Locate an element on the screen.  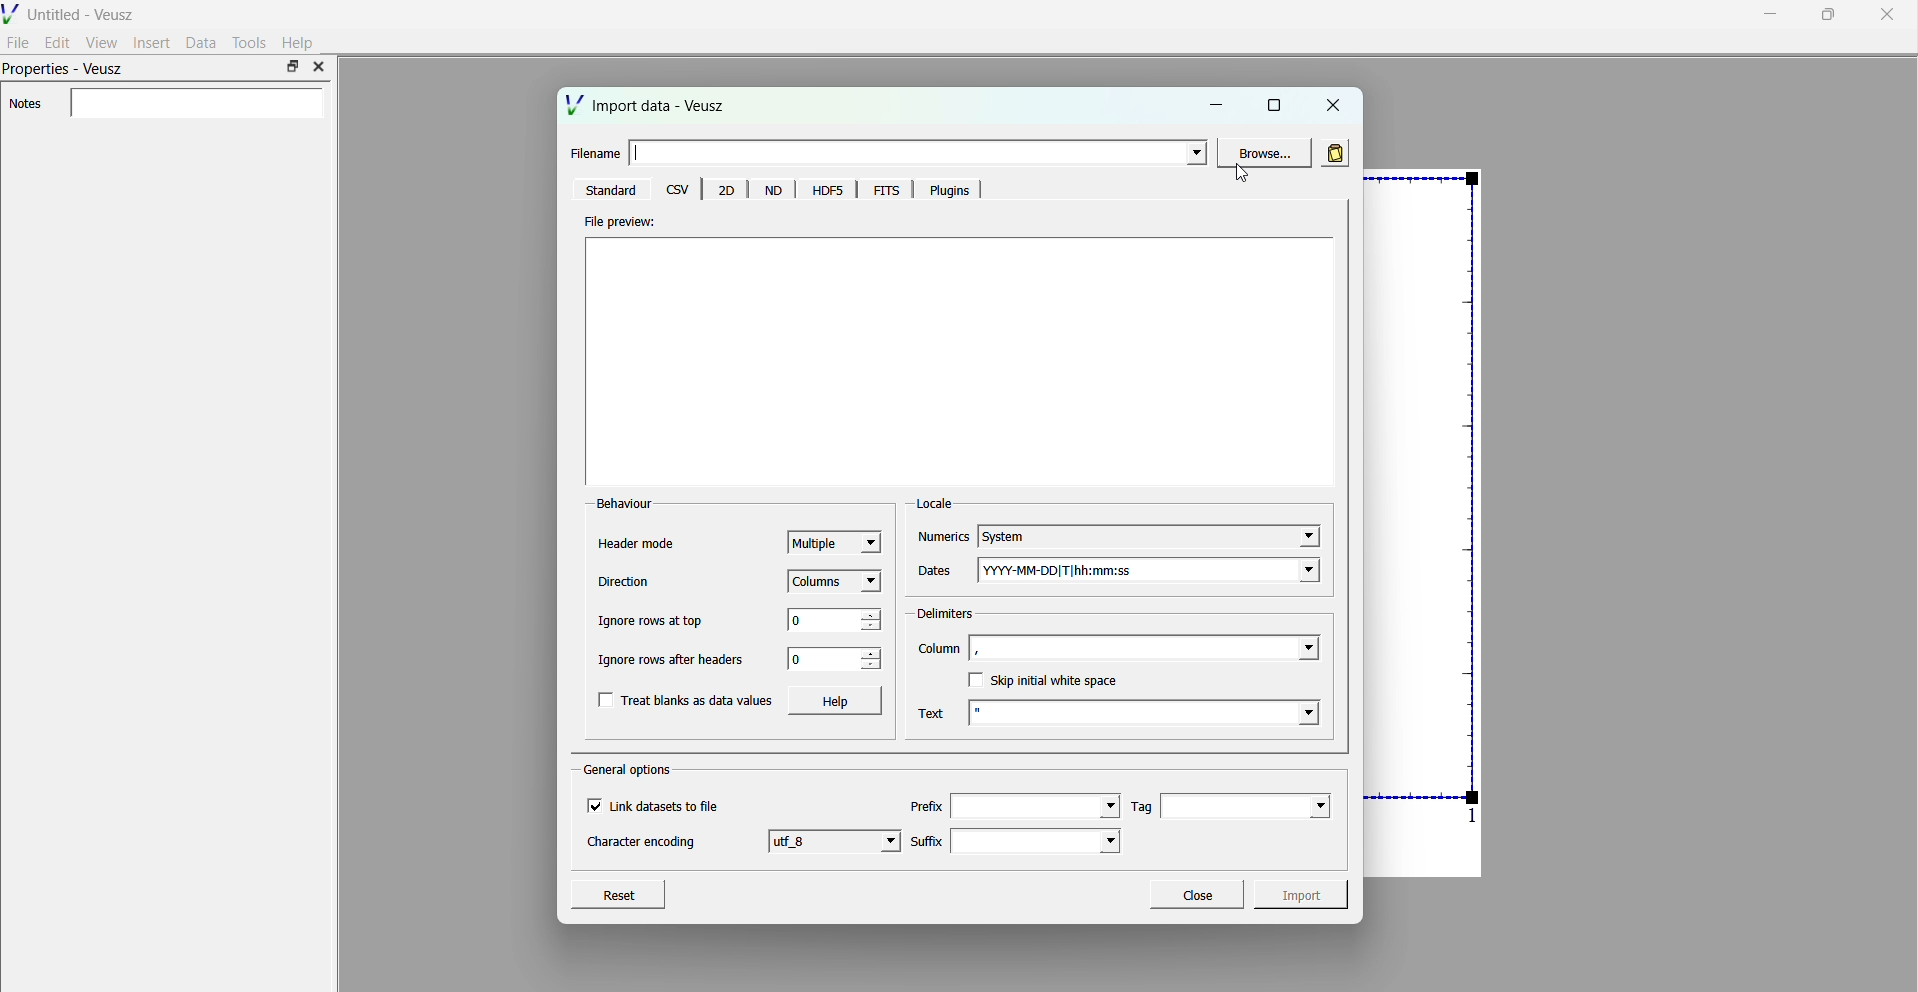
decrease is located at coordinates (870, 667).